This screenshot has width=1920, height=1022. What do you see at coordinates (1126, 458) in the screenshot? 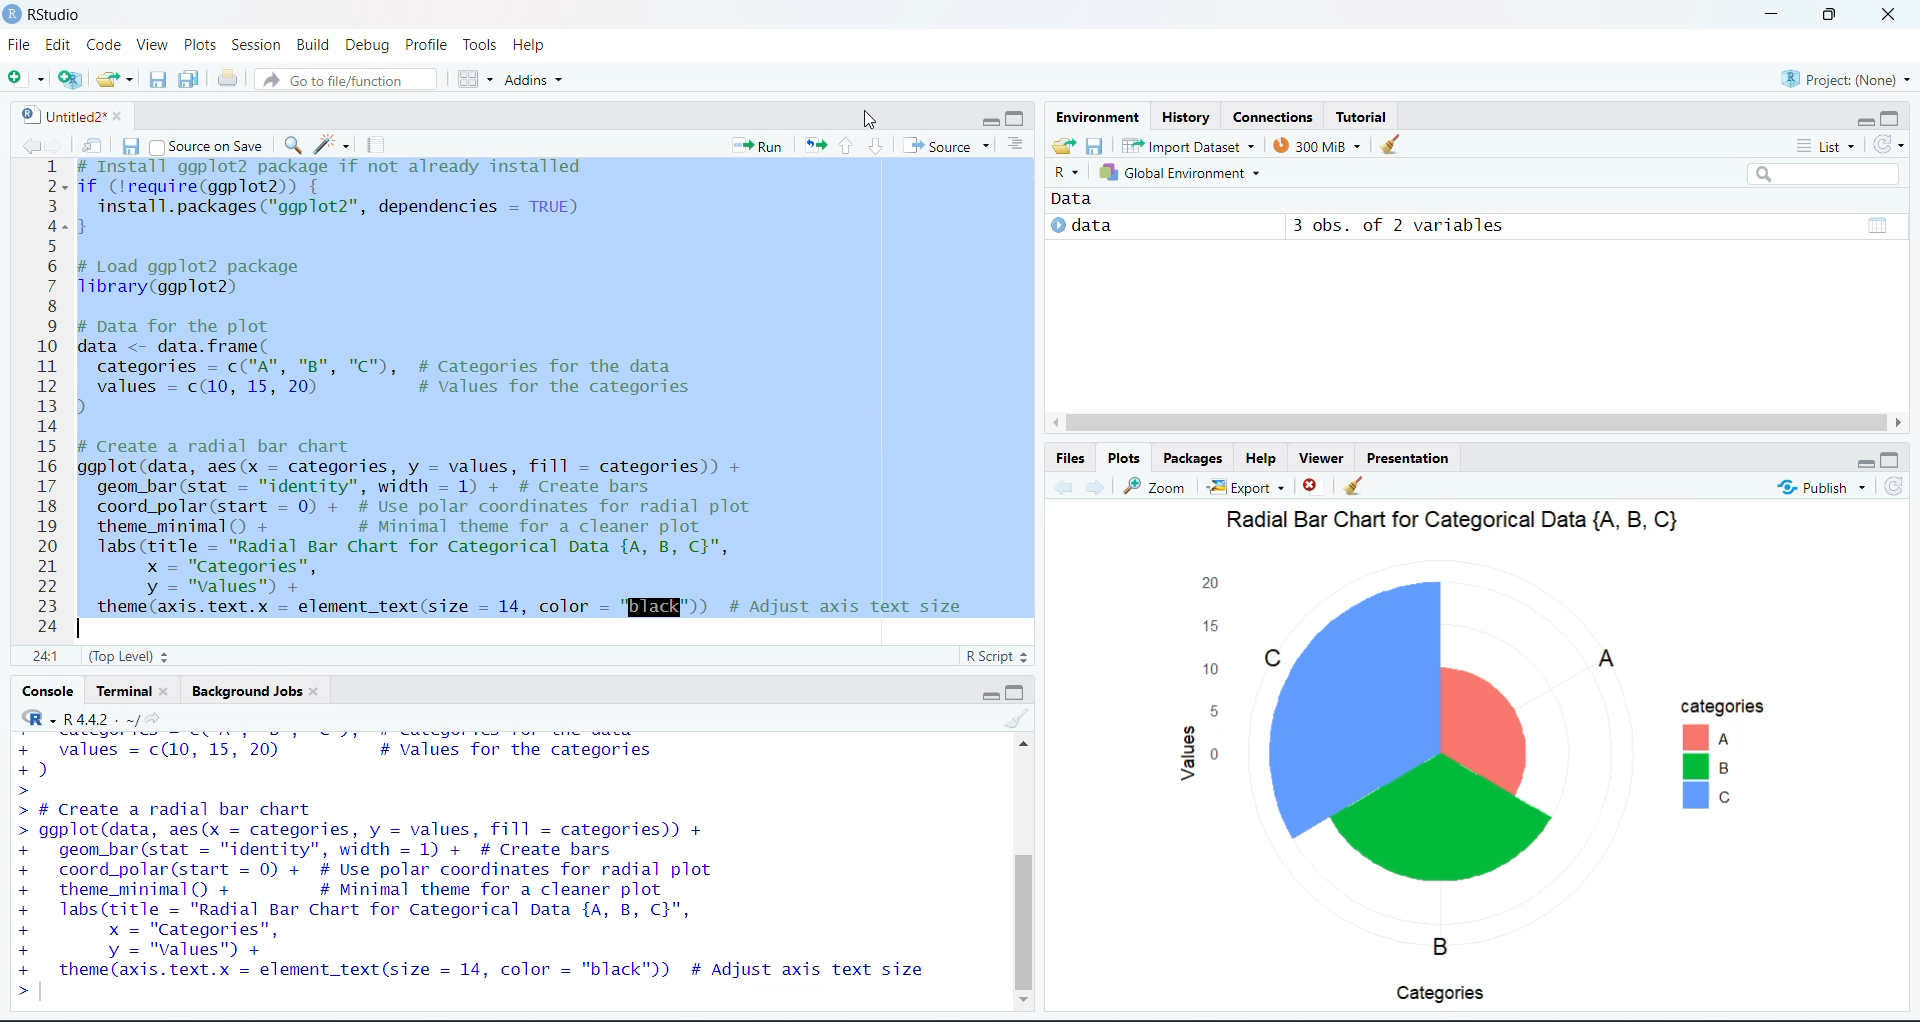
I see `Plots` at bounding box center [1126, 458].